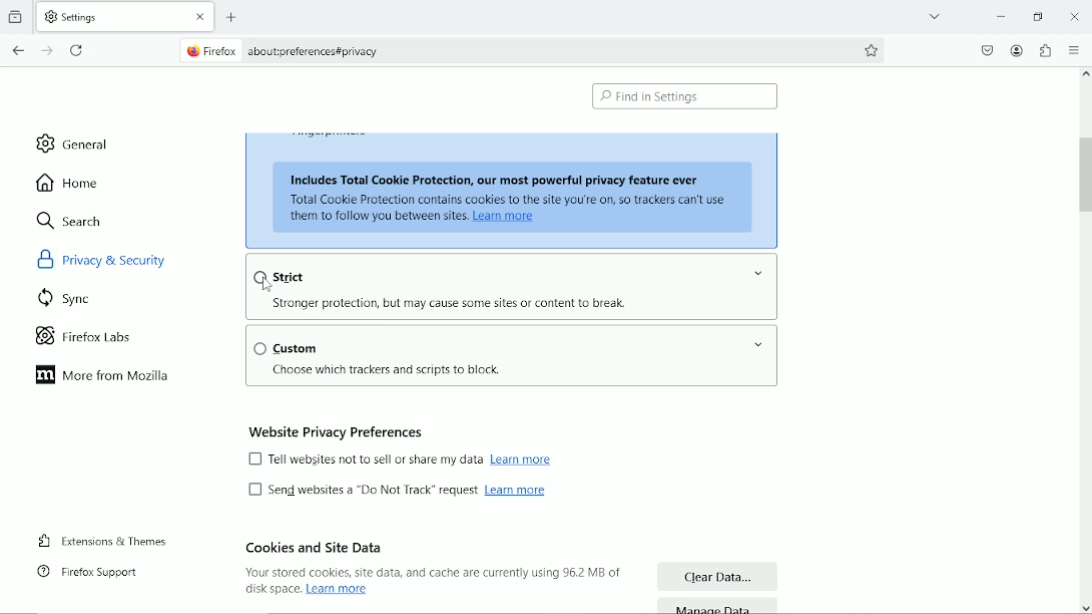  Describe the element at coordinates (100, 541) in the screenshot. I see `extensions & themes` at that location.